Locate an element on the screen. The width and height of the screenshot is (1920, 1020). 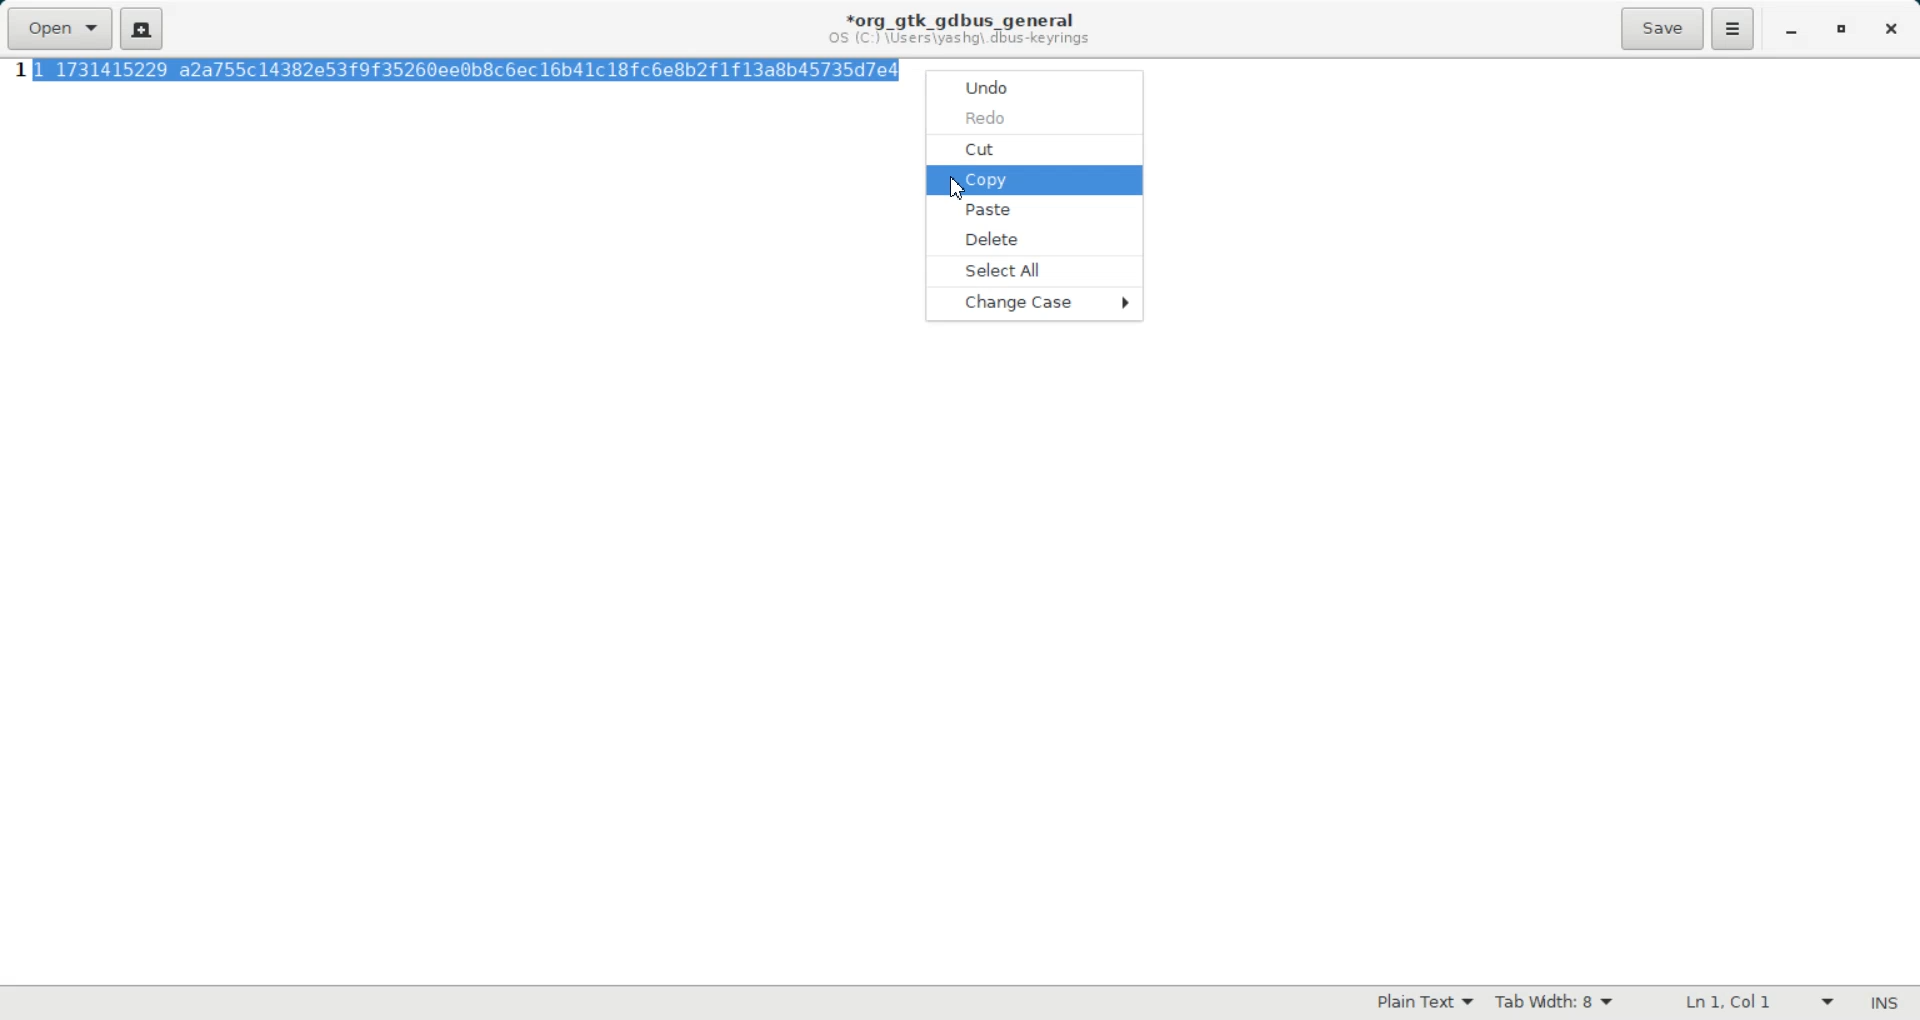
Open a file is located at coordinates (58, 28).